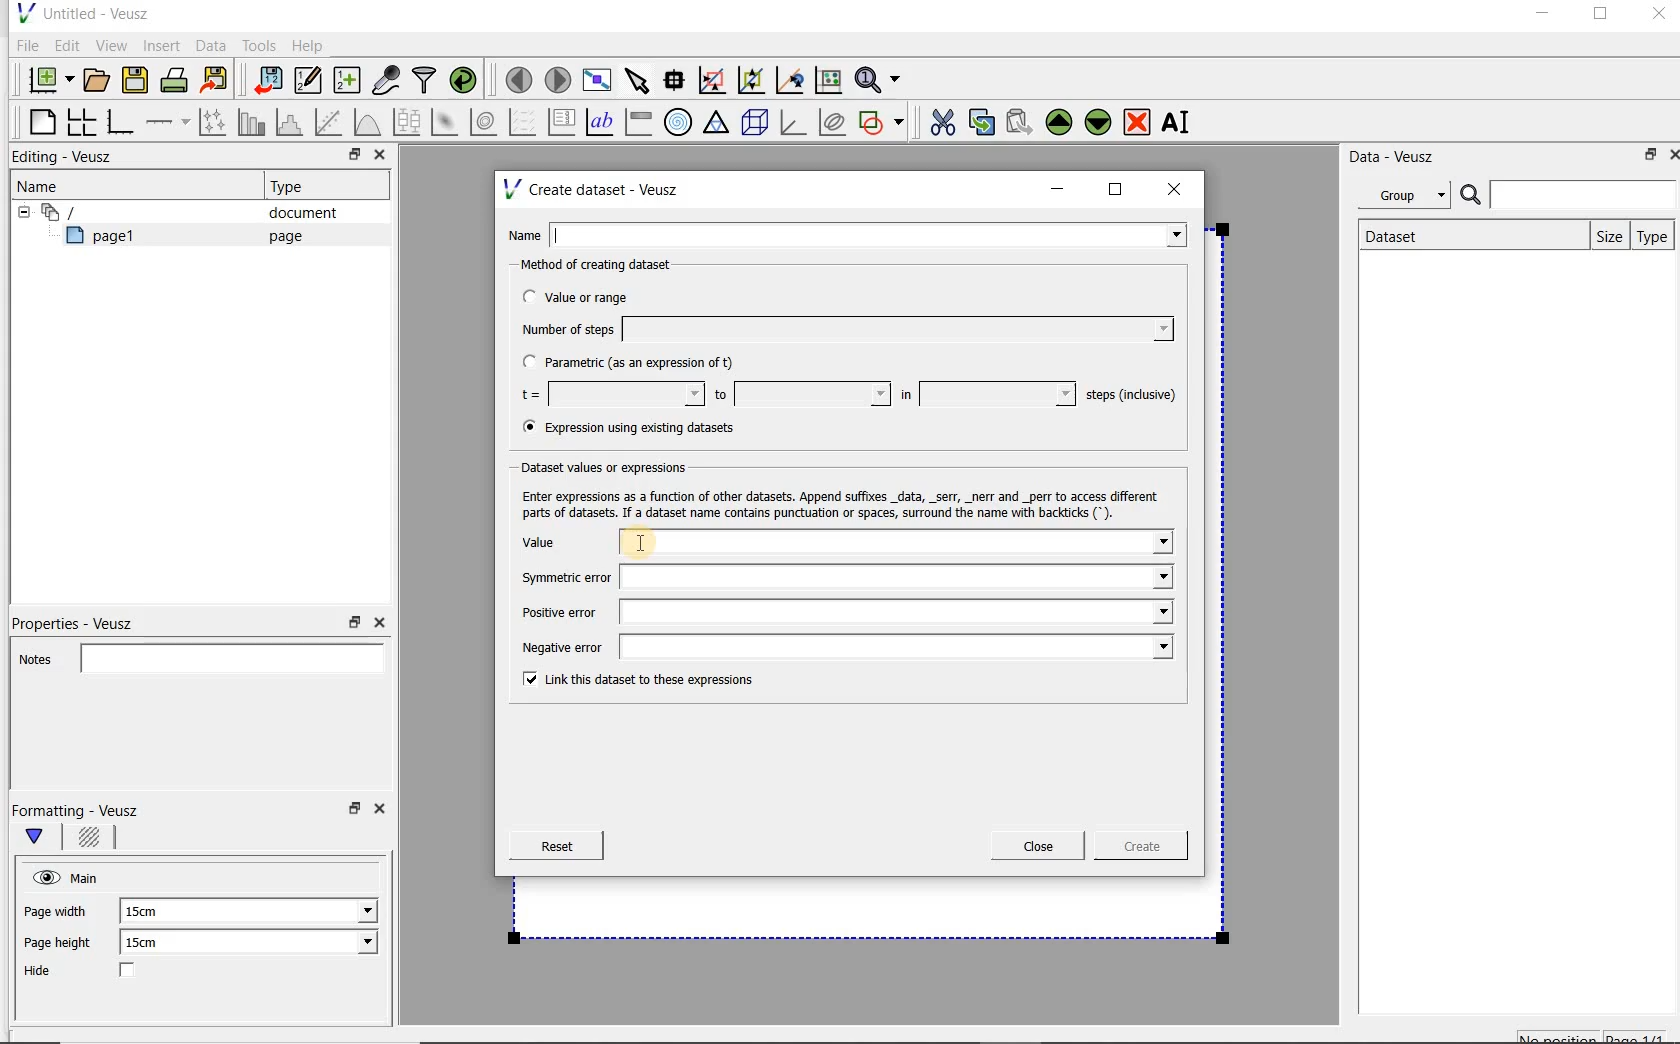  I want to click on Close, so click(1657, 17).